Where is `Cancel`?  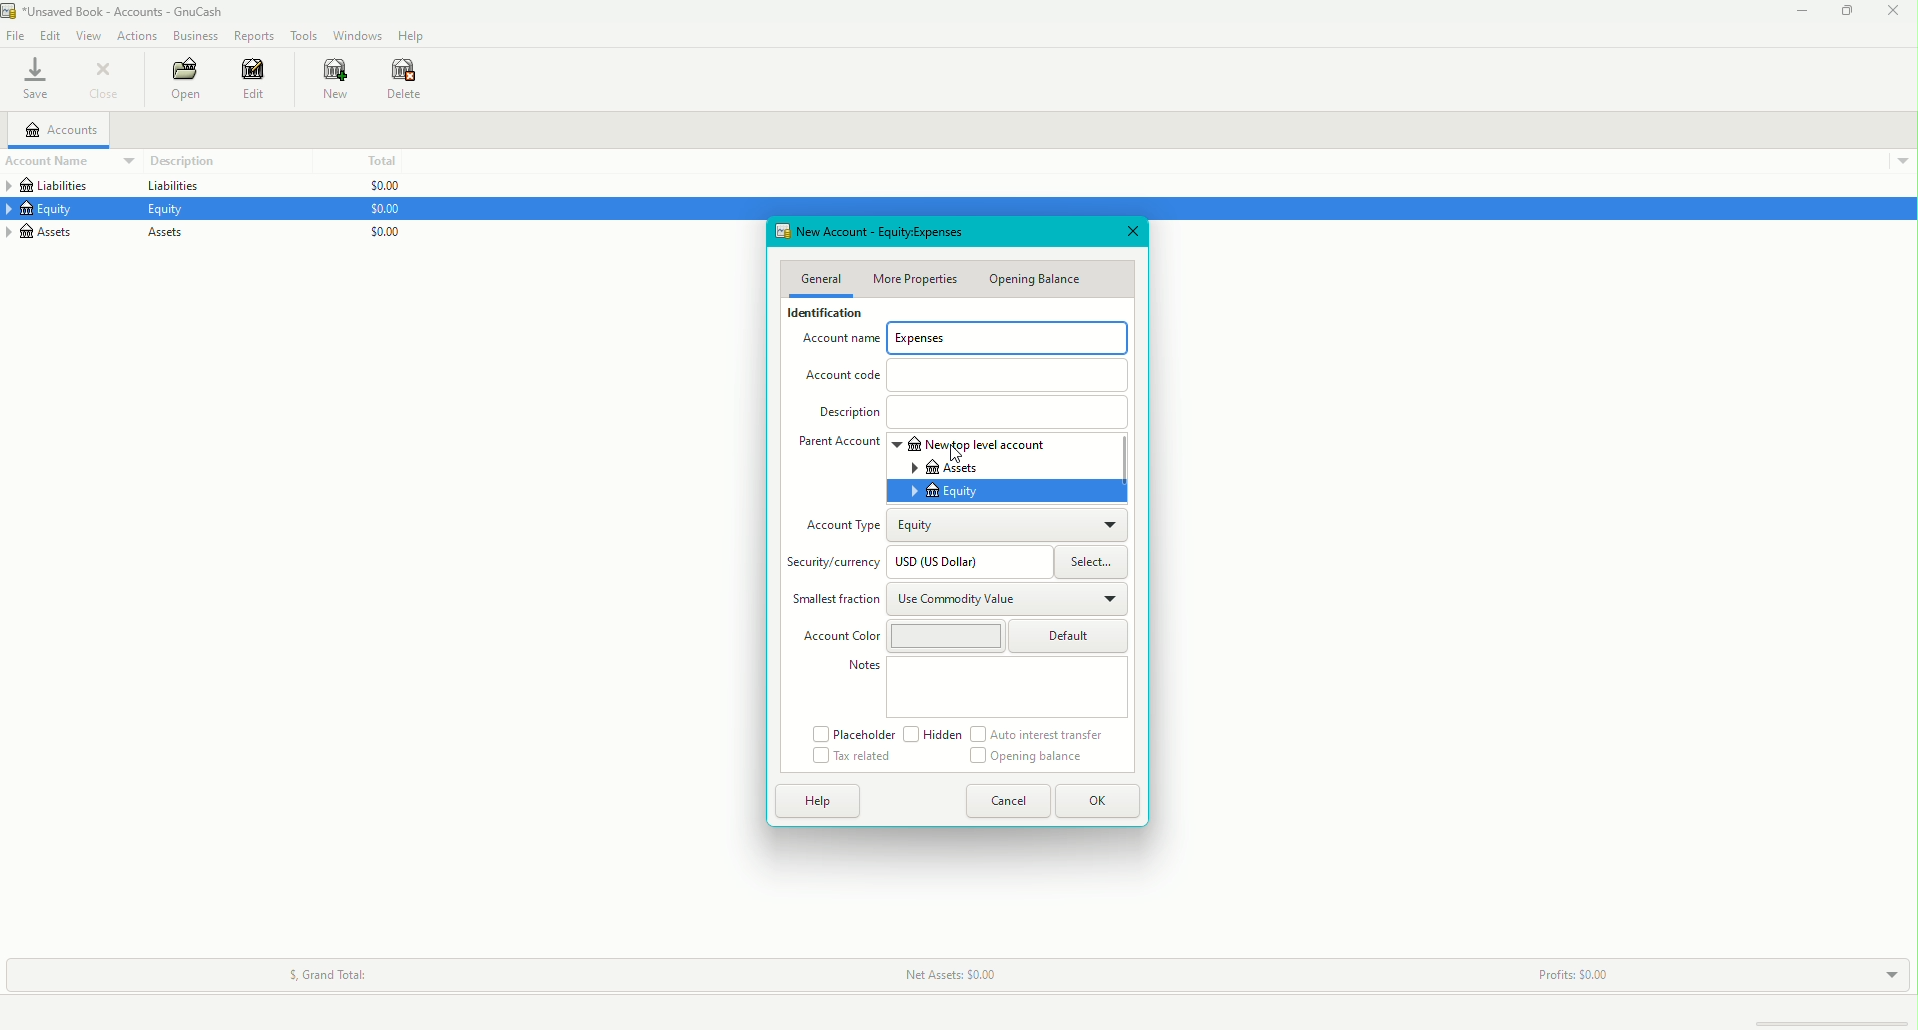 Cancel is located at coordinates (1013, 804).